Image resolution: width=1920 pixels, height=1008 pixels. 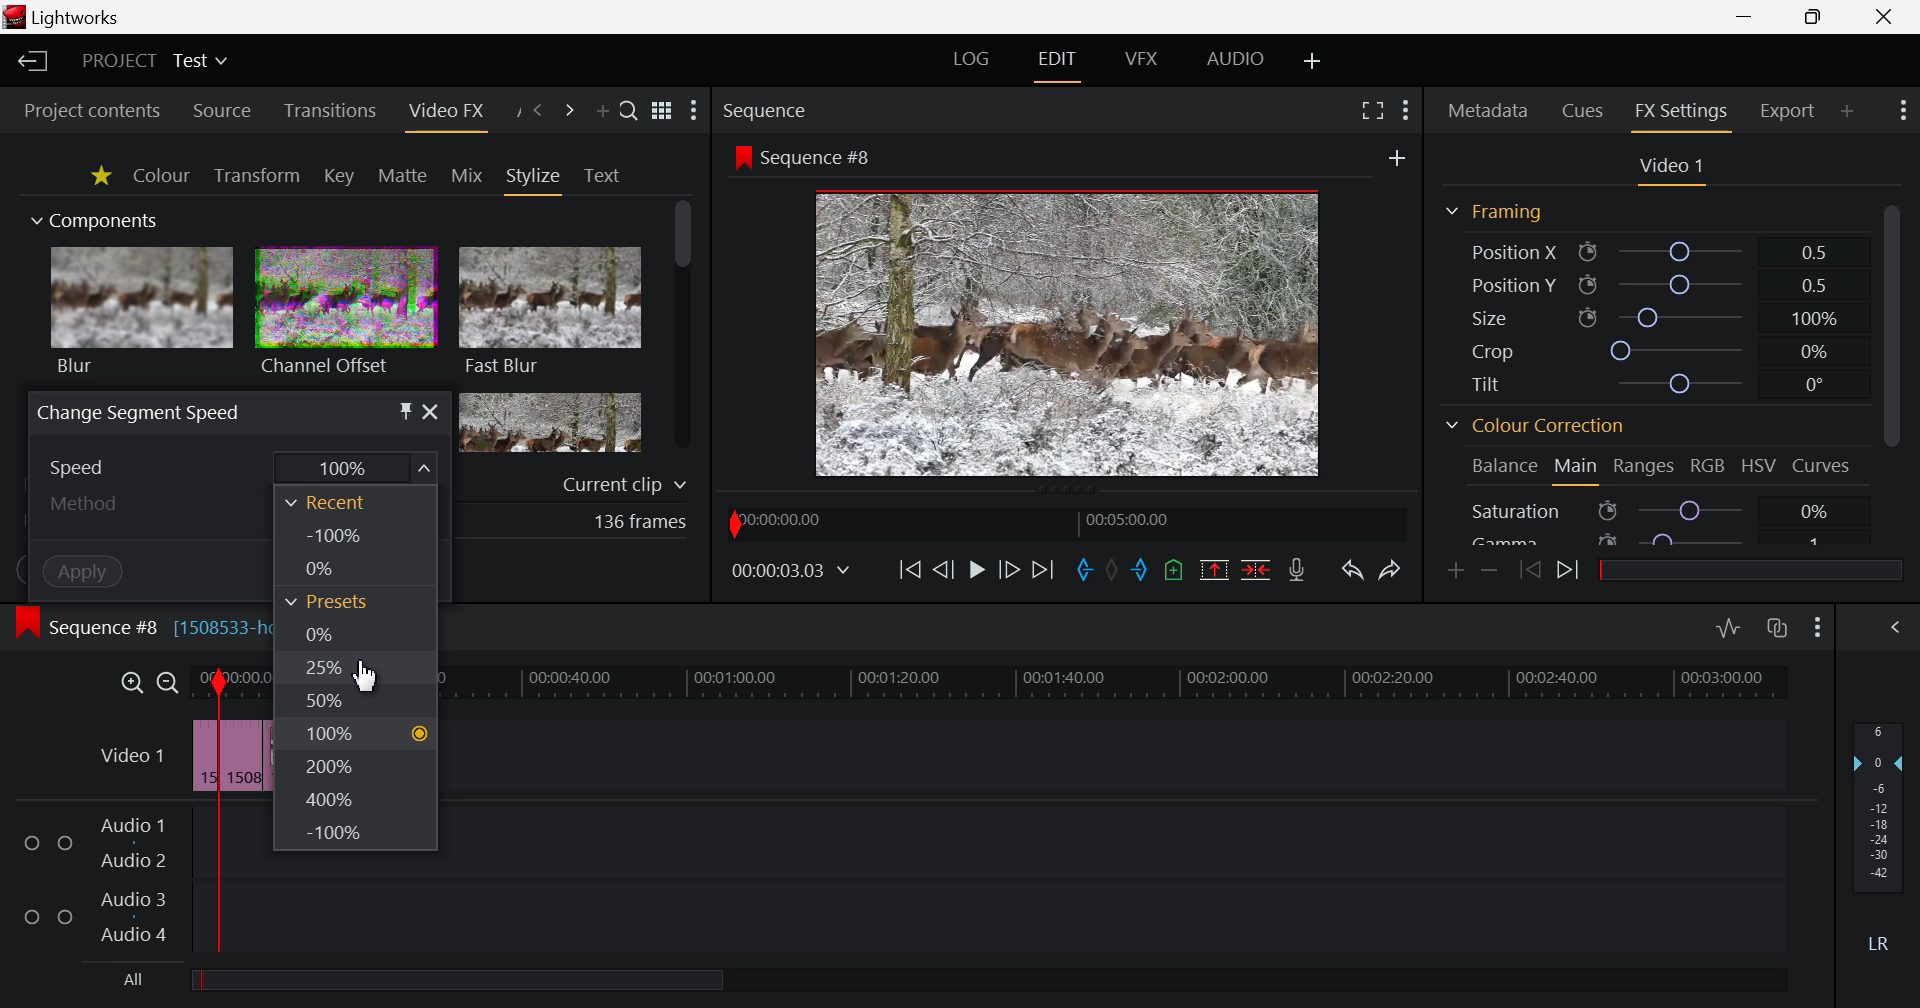 What do you see at coordinates (56, 569) in the screenshot?
I see `Apply` at bounding box center [56, 569].